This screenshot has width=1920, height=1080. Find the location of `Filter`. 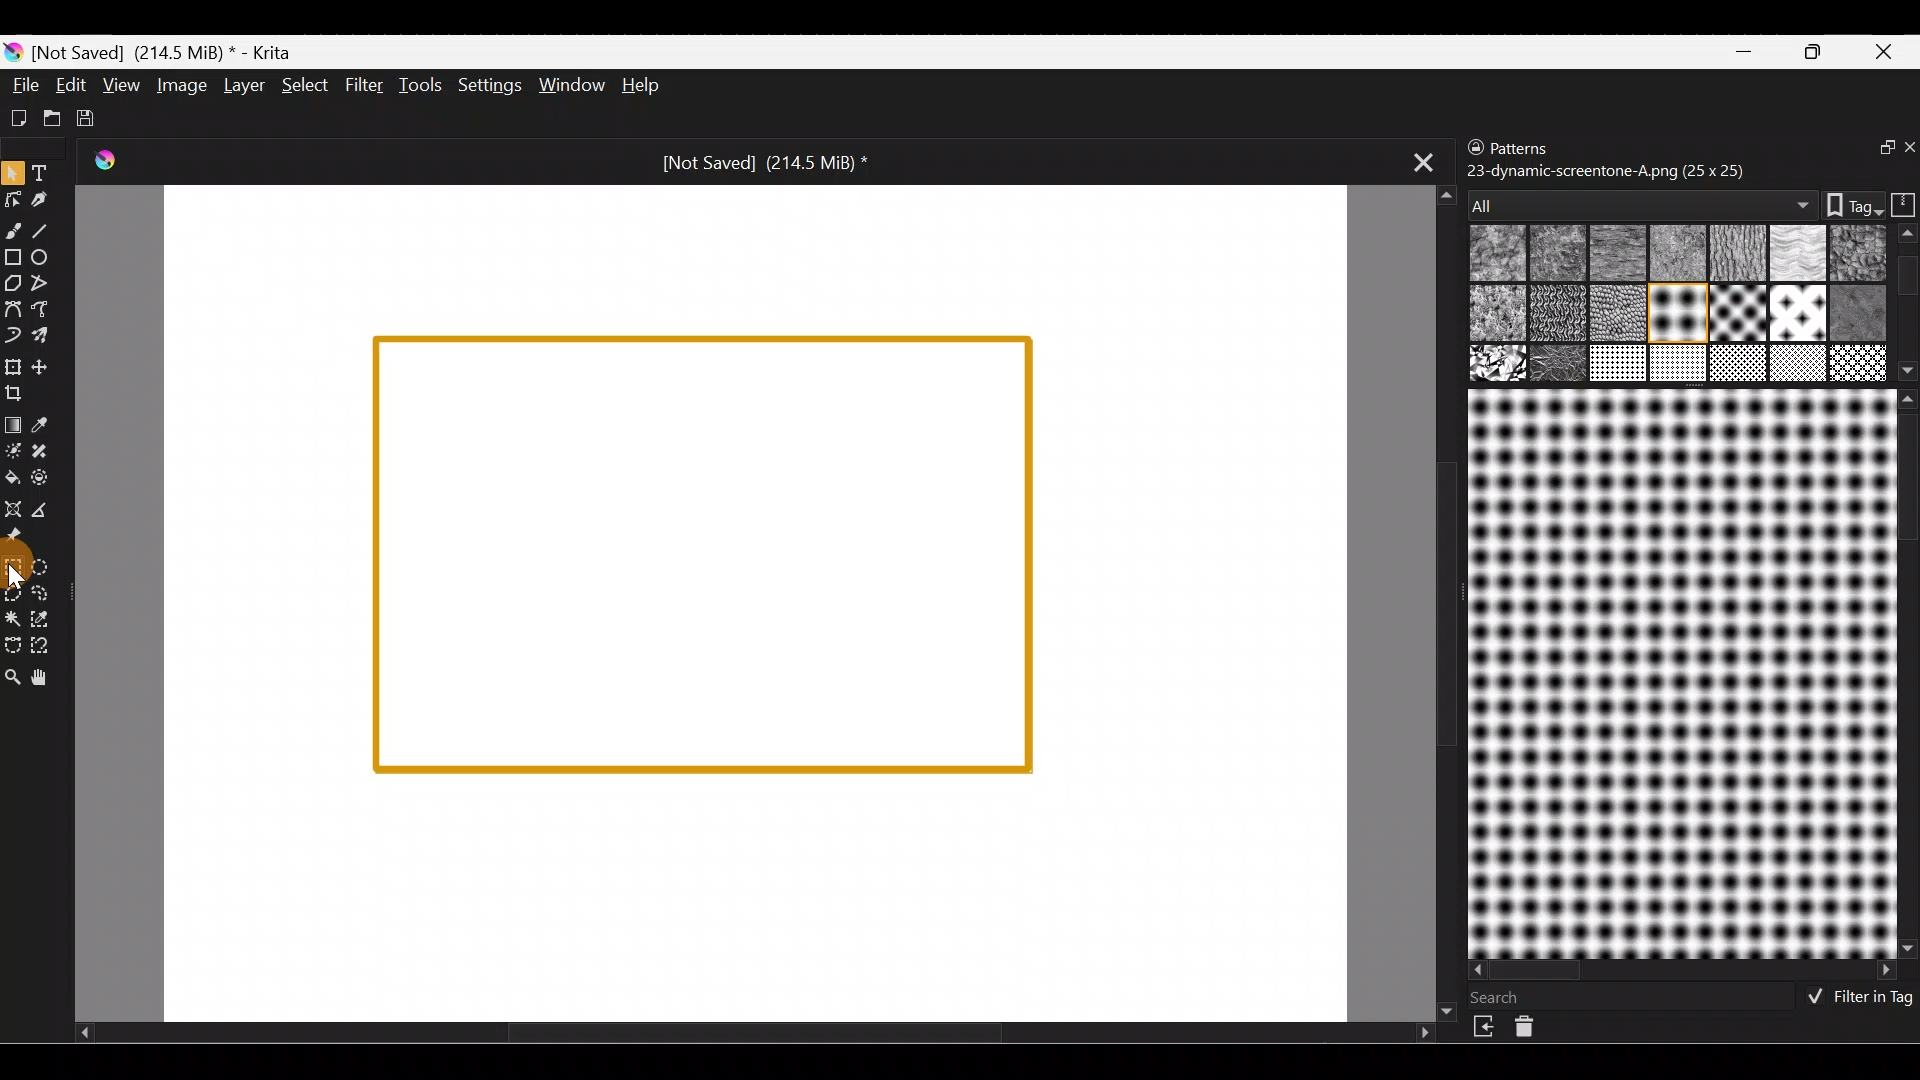

Filter is located at coordinates (364, 83).